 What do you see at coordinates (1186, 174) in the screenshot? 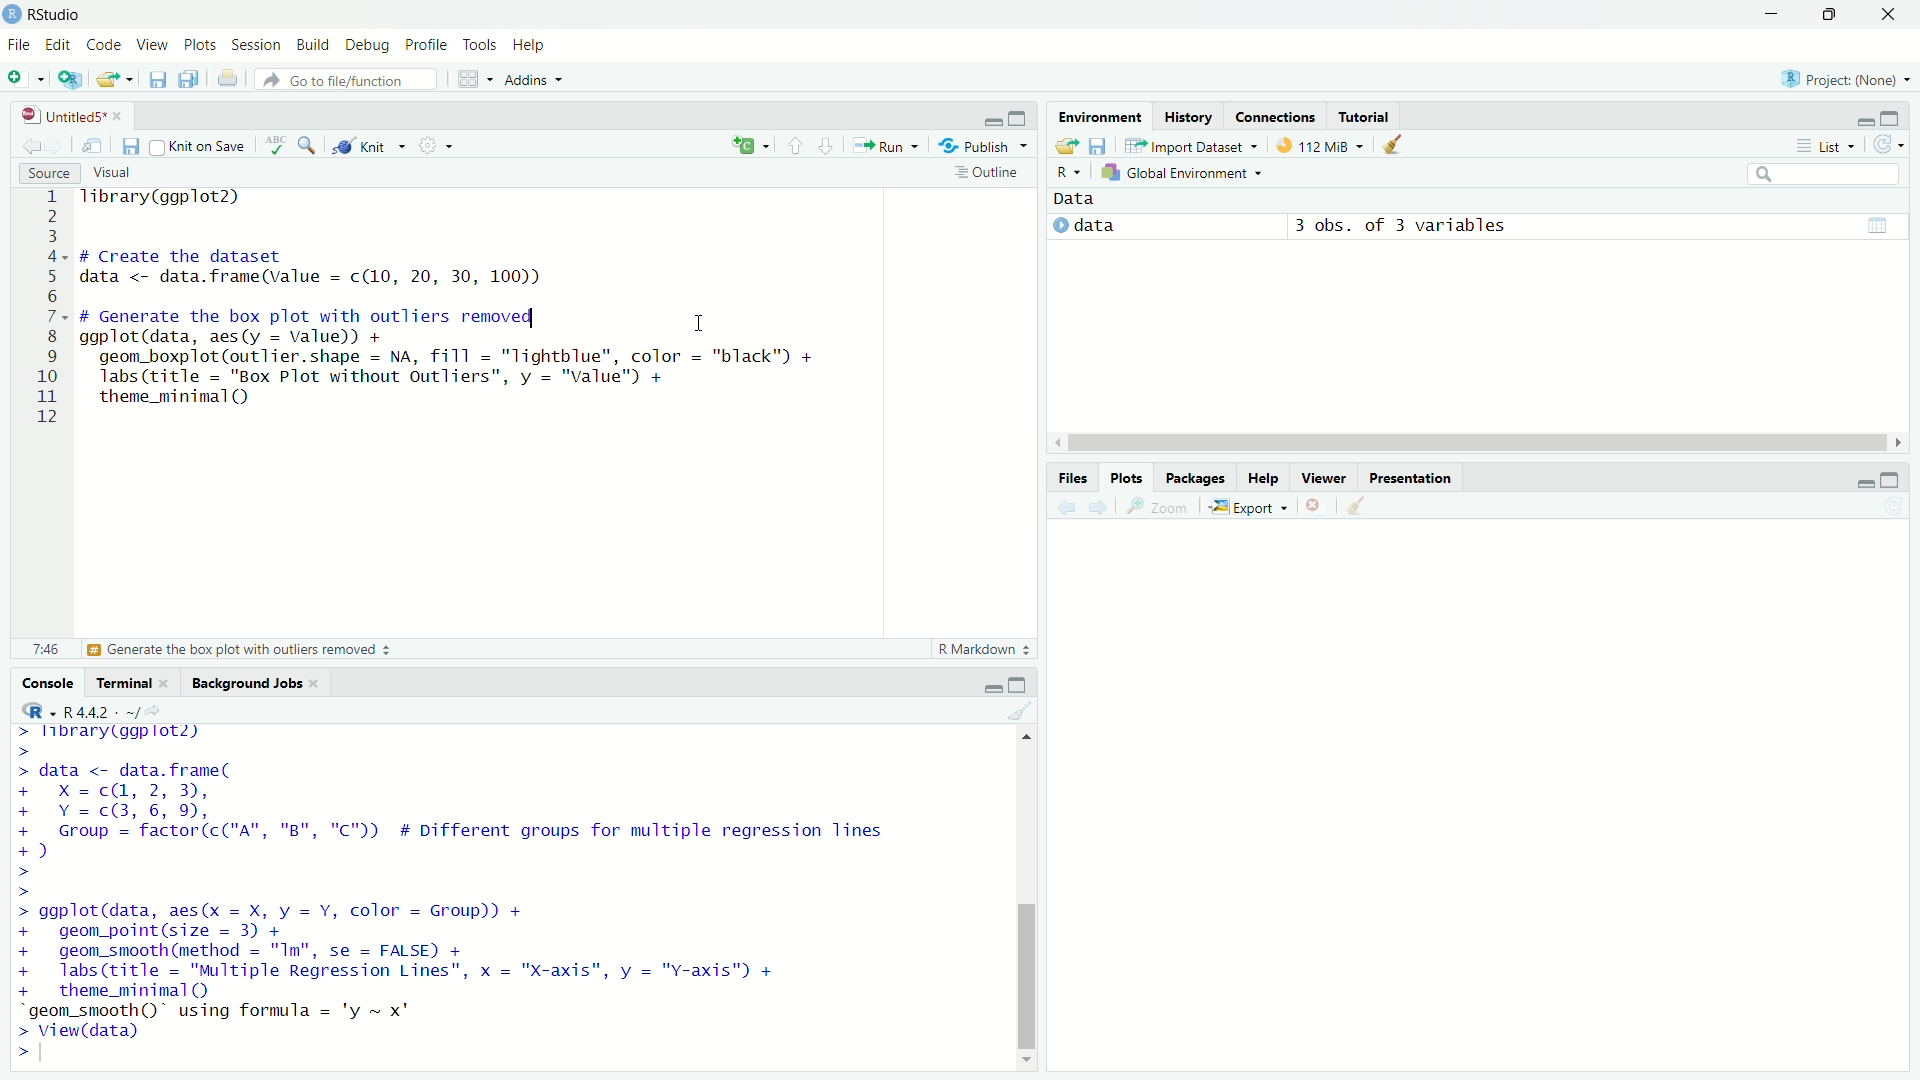
I see `Global Environment +` at bounding box center [1186, 174].